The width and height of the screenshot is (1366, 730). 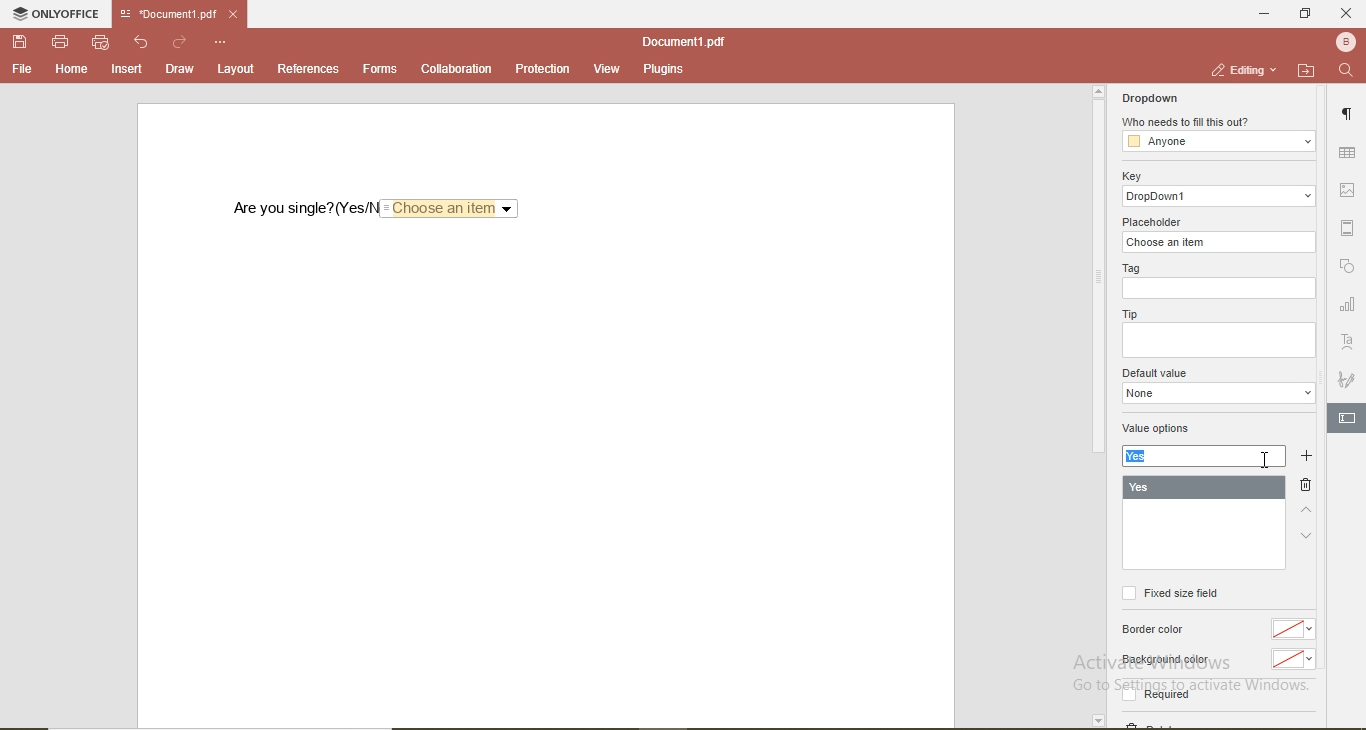 What do you see at coordinates (681, 41) in the screenshot?
I see `document` at bounding box center [681, 41].